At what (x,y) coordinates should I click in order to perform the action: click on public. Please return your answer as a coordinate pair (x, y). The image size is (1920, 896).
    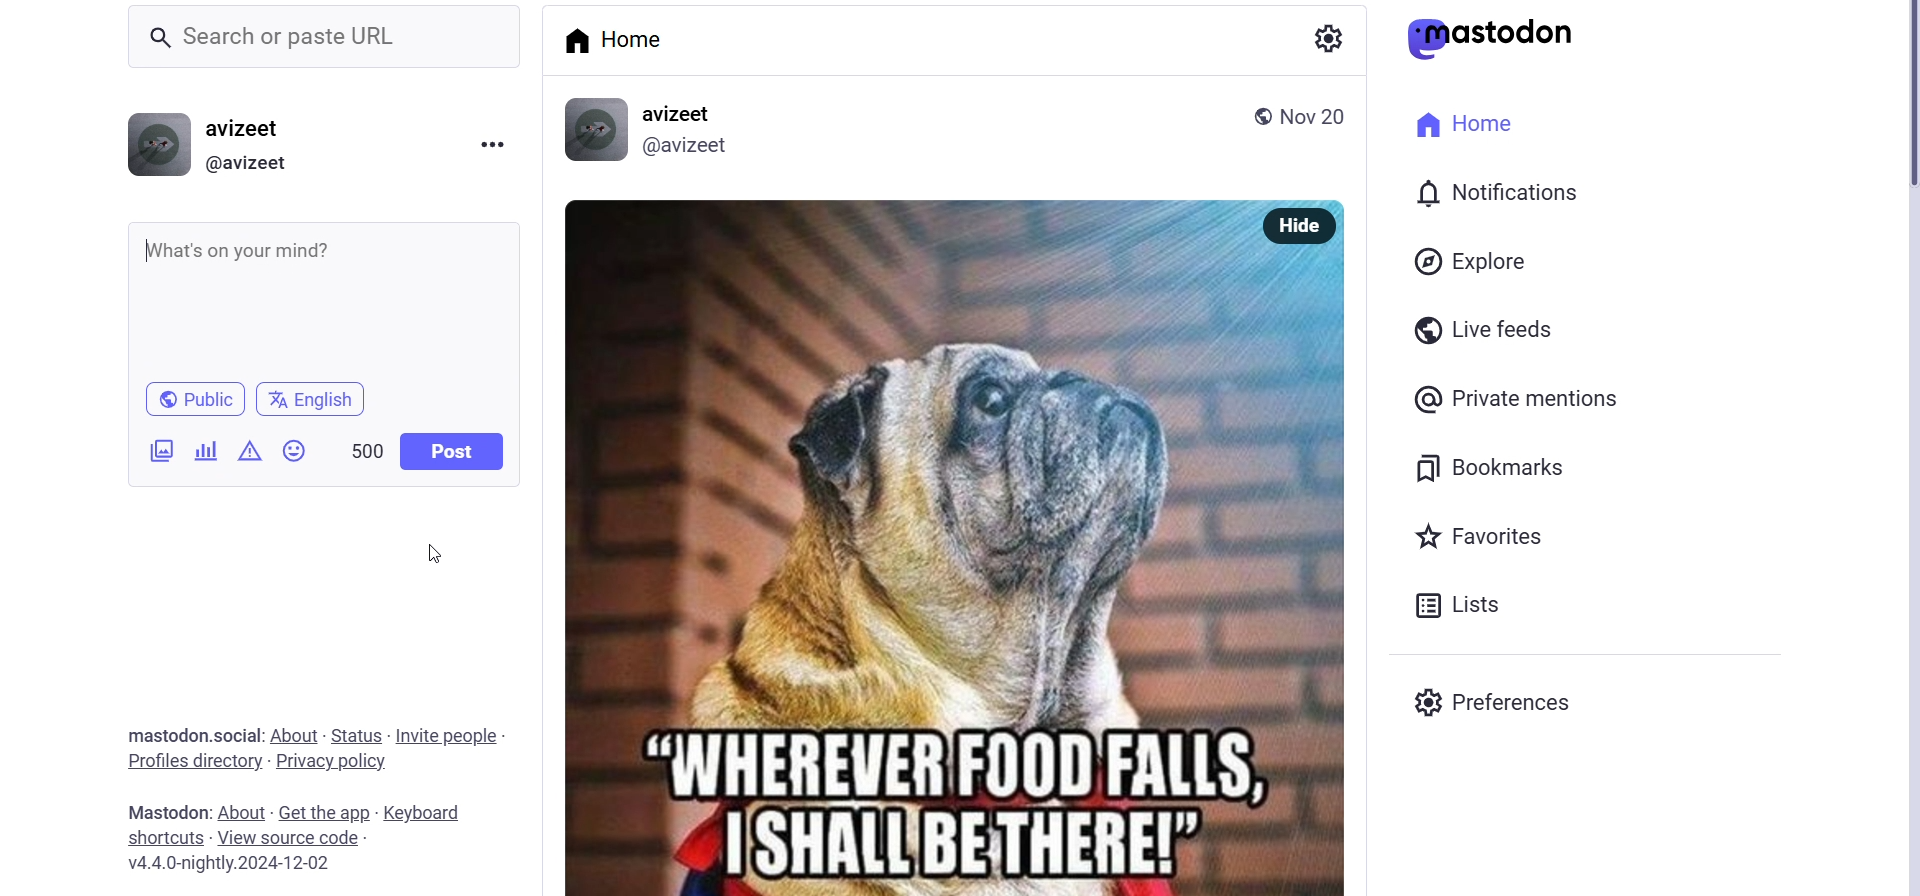
    Looking at the image, I should click on (193, 397).